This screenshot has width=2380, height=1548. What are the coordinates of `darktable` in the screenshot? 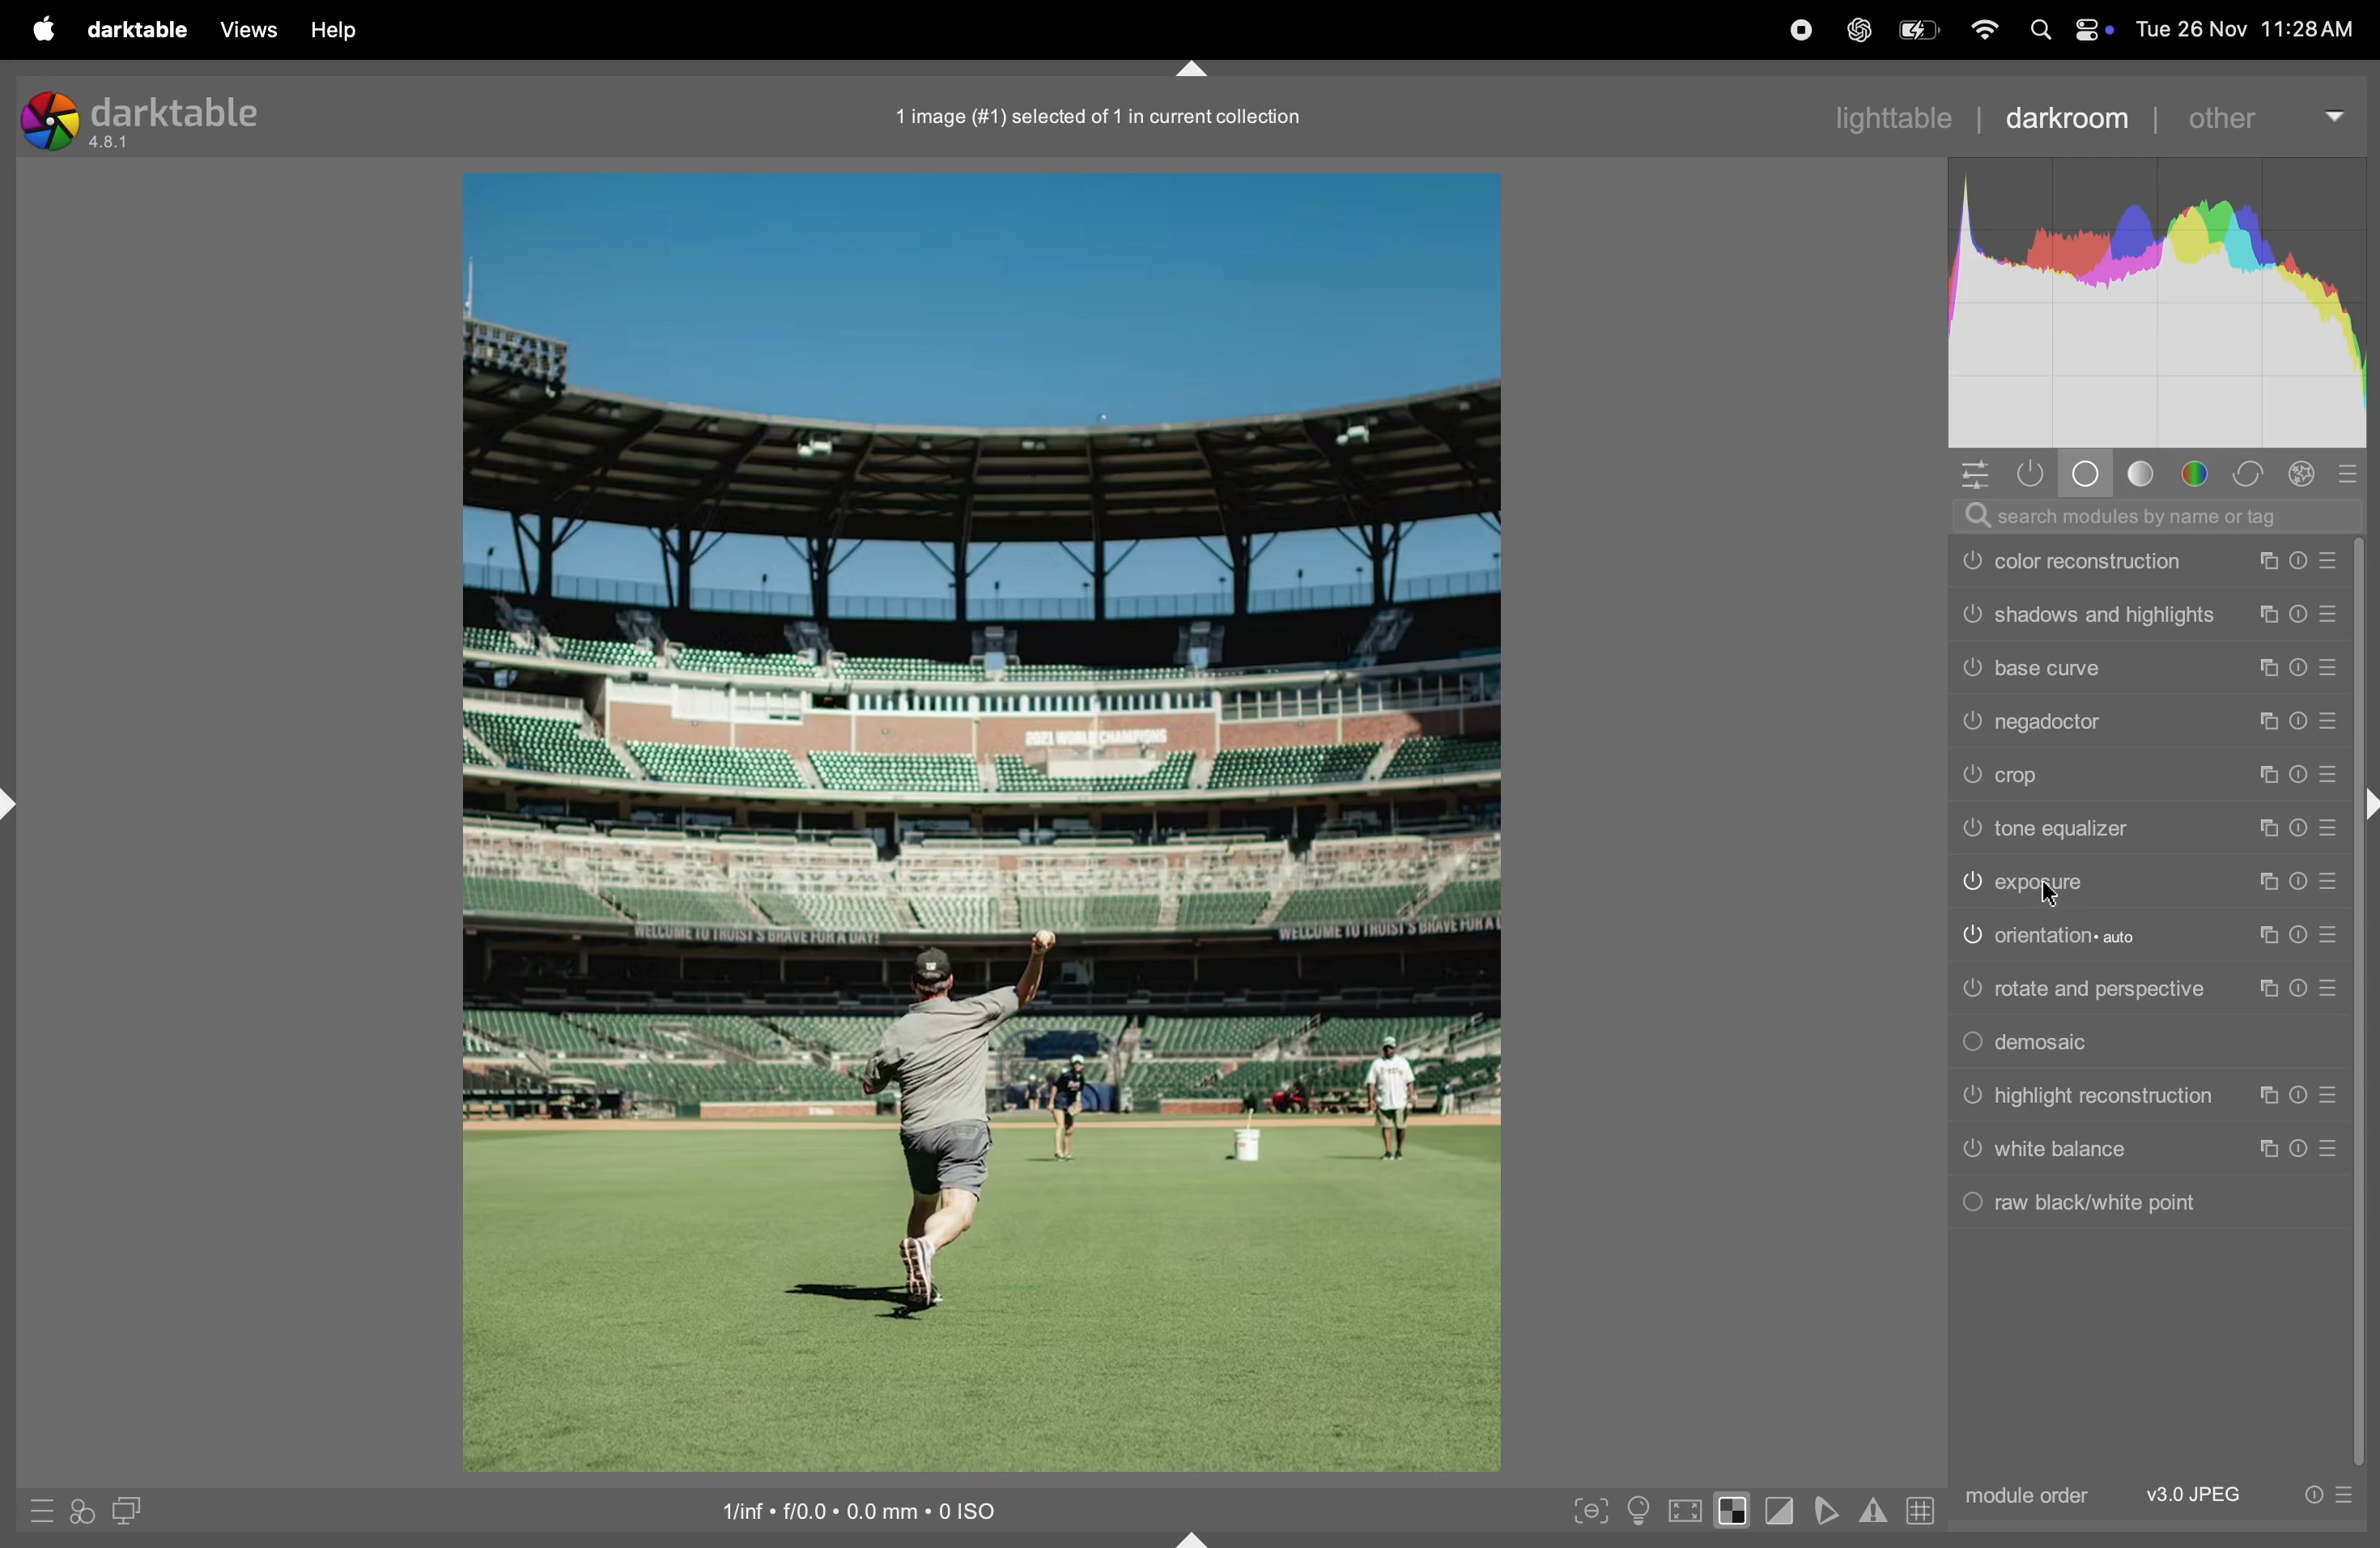 It's located at (178, 111).